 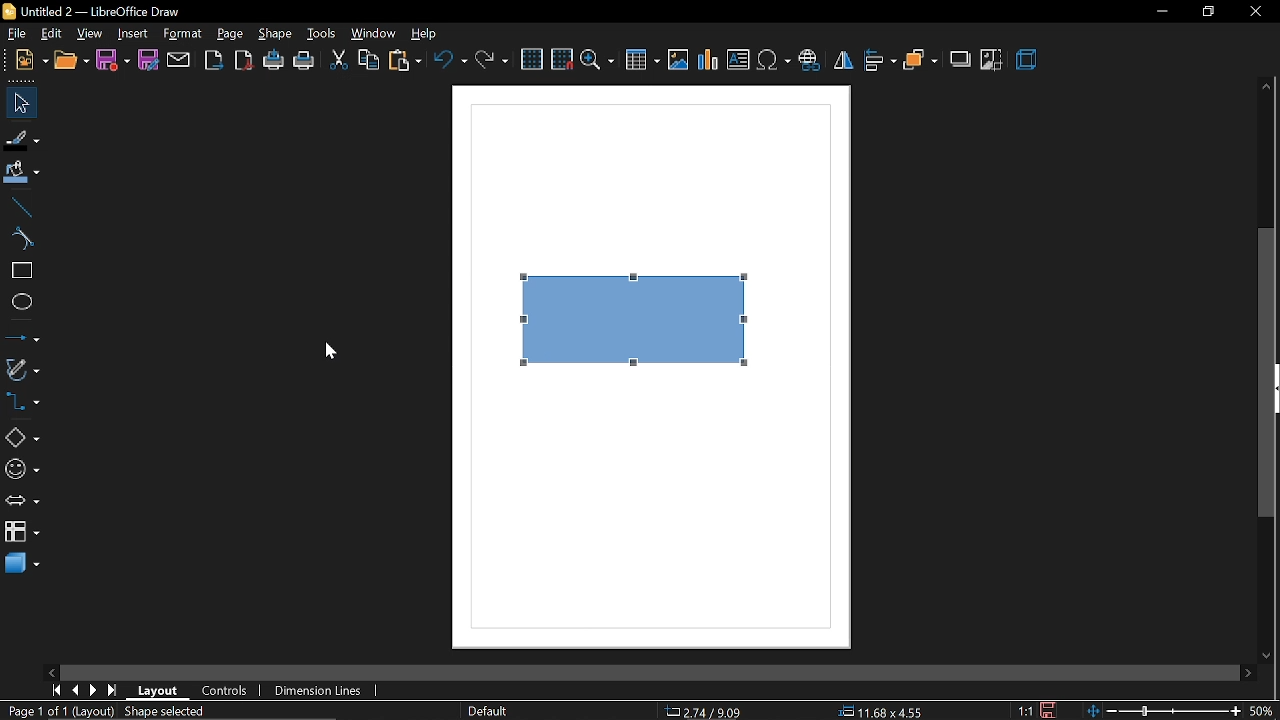 I want to click on align, so click(x=882, y=60).